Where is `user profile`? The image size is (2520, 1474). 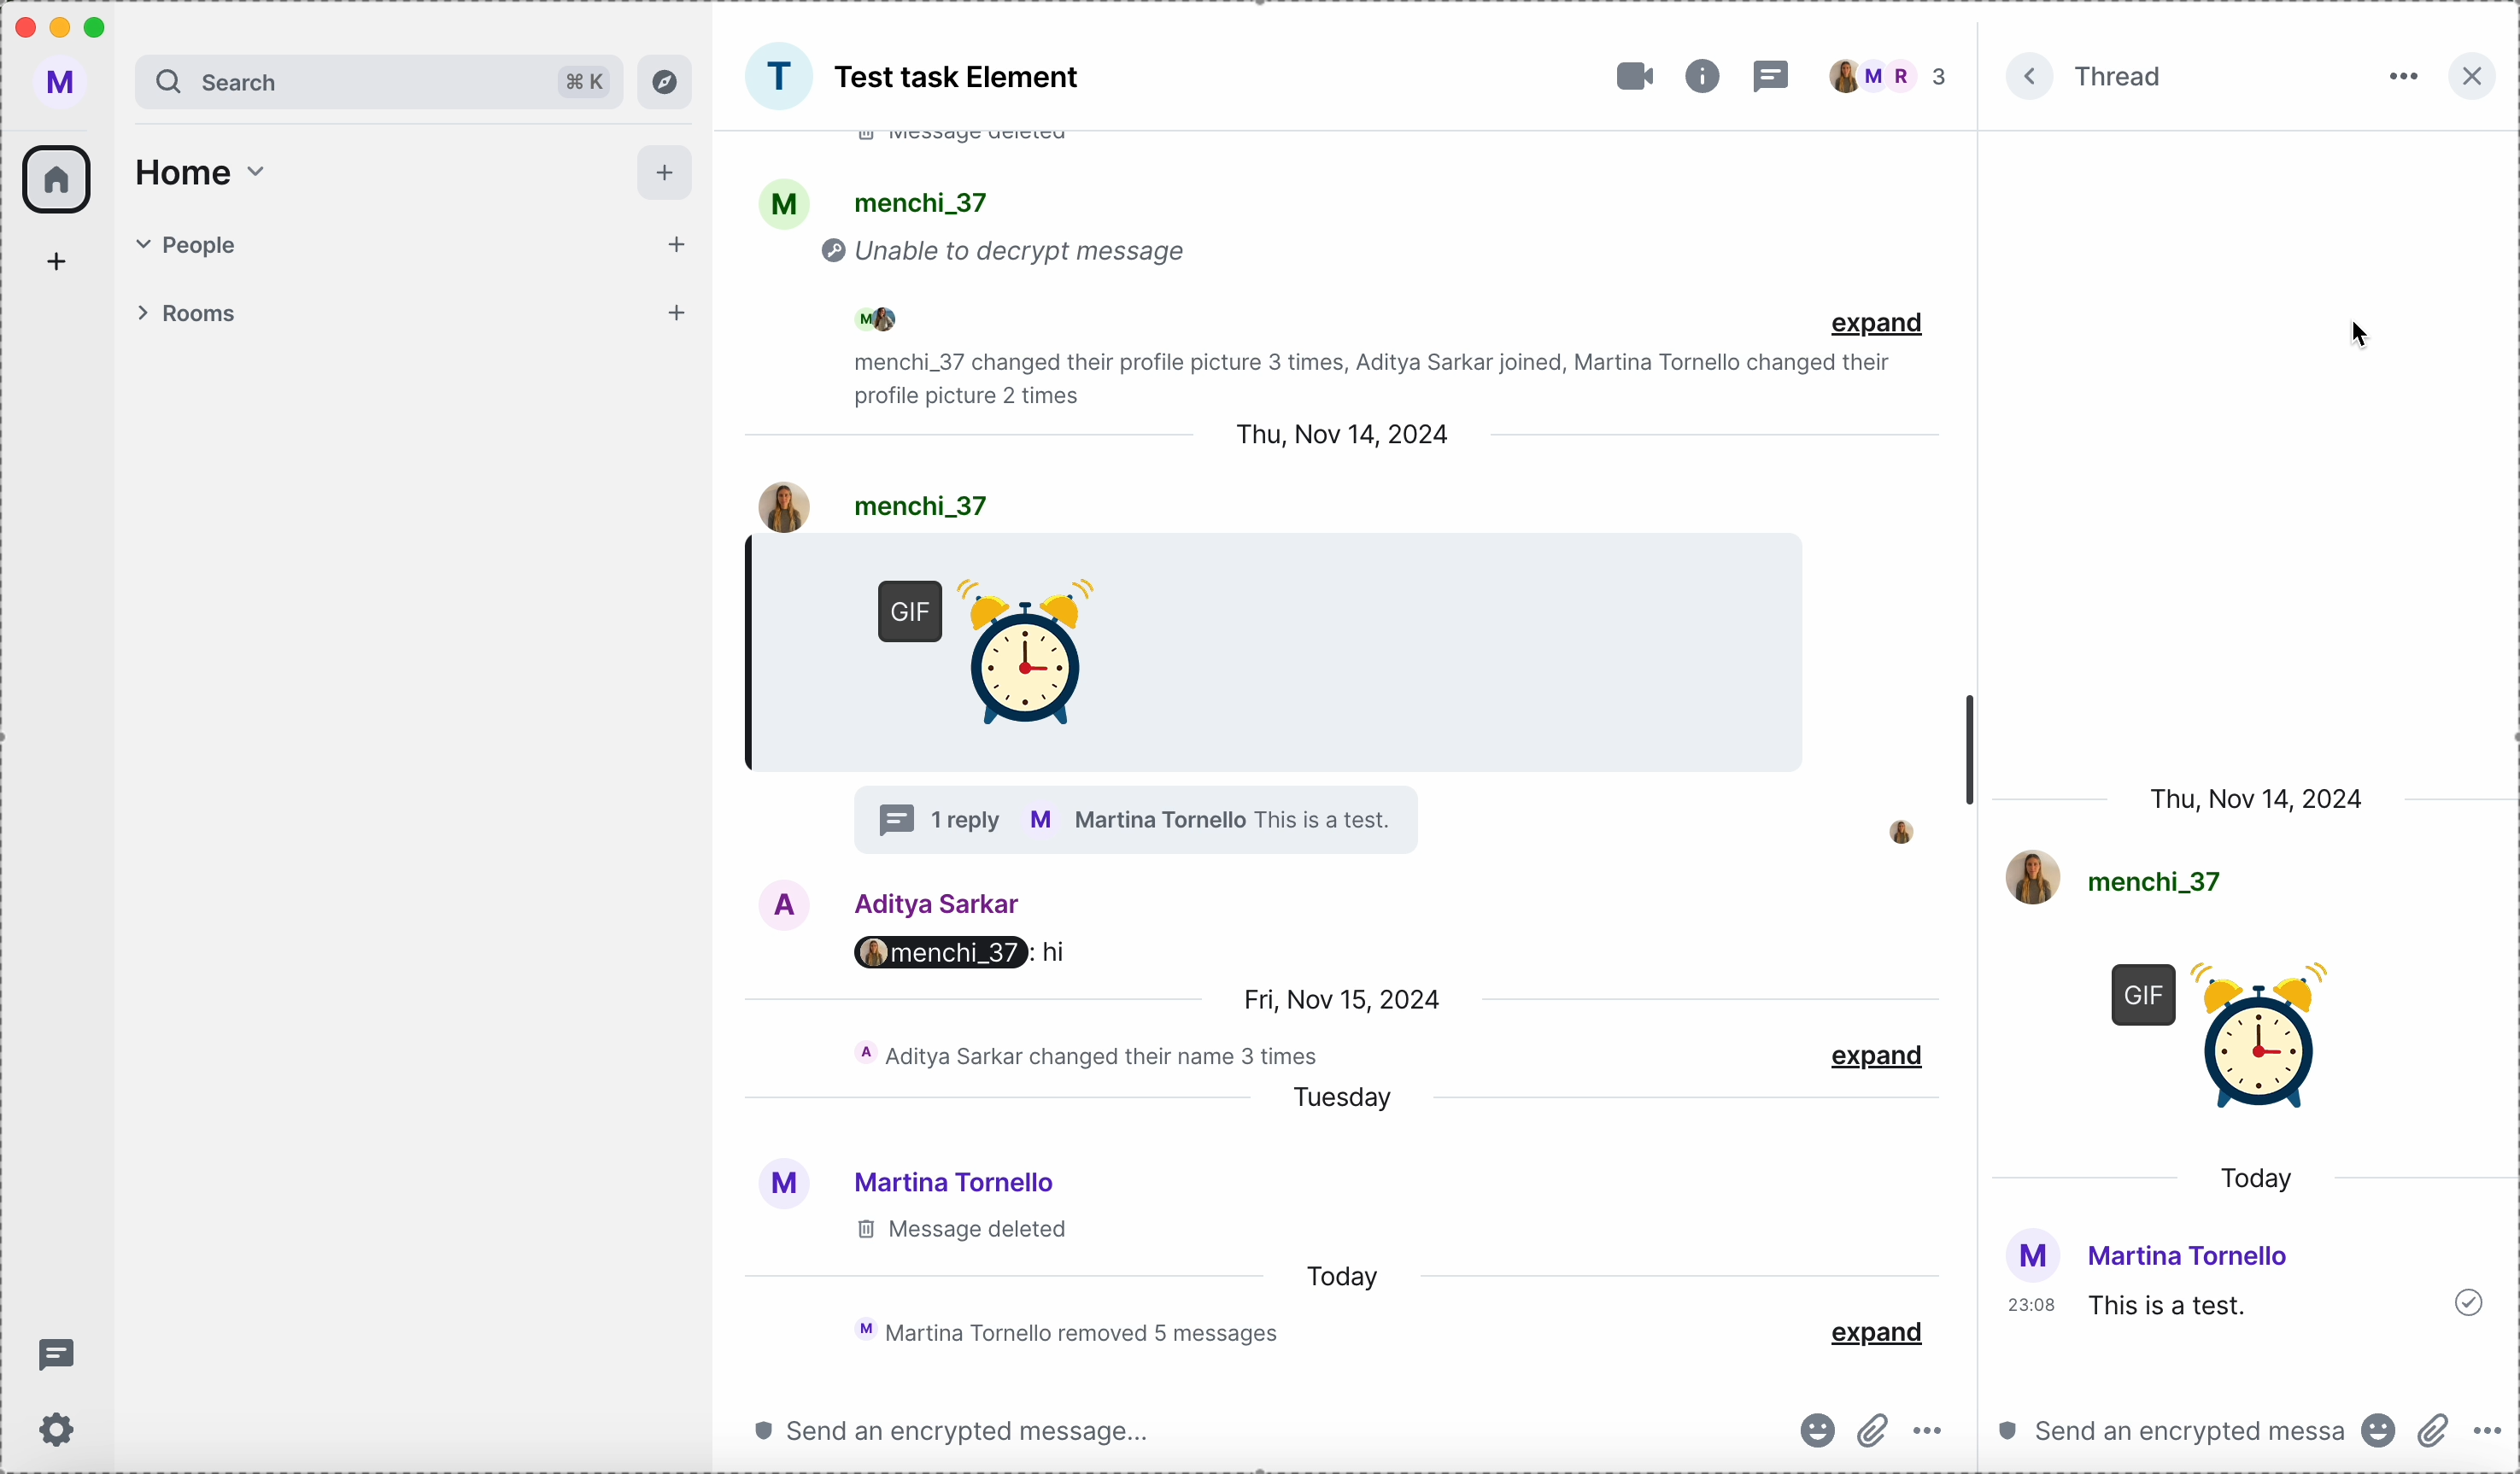 user profile is located at coordinates (66, 85).